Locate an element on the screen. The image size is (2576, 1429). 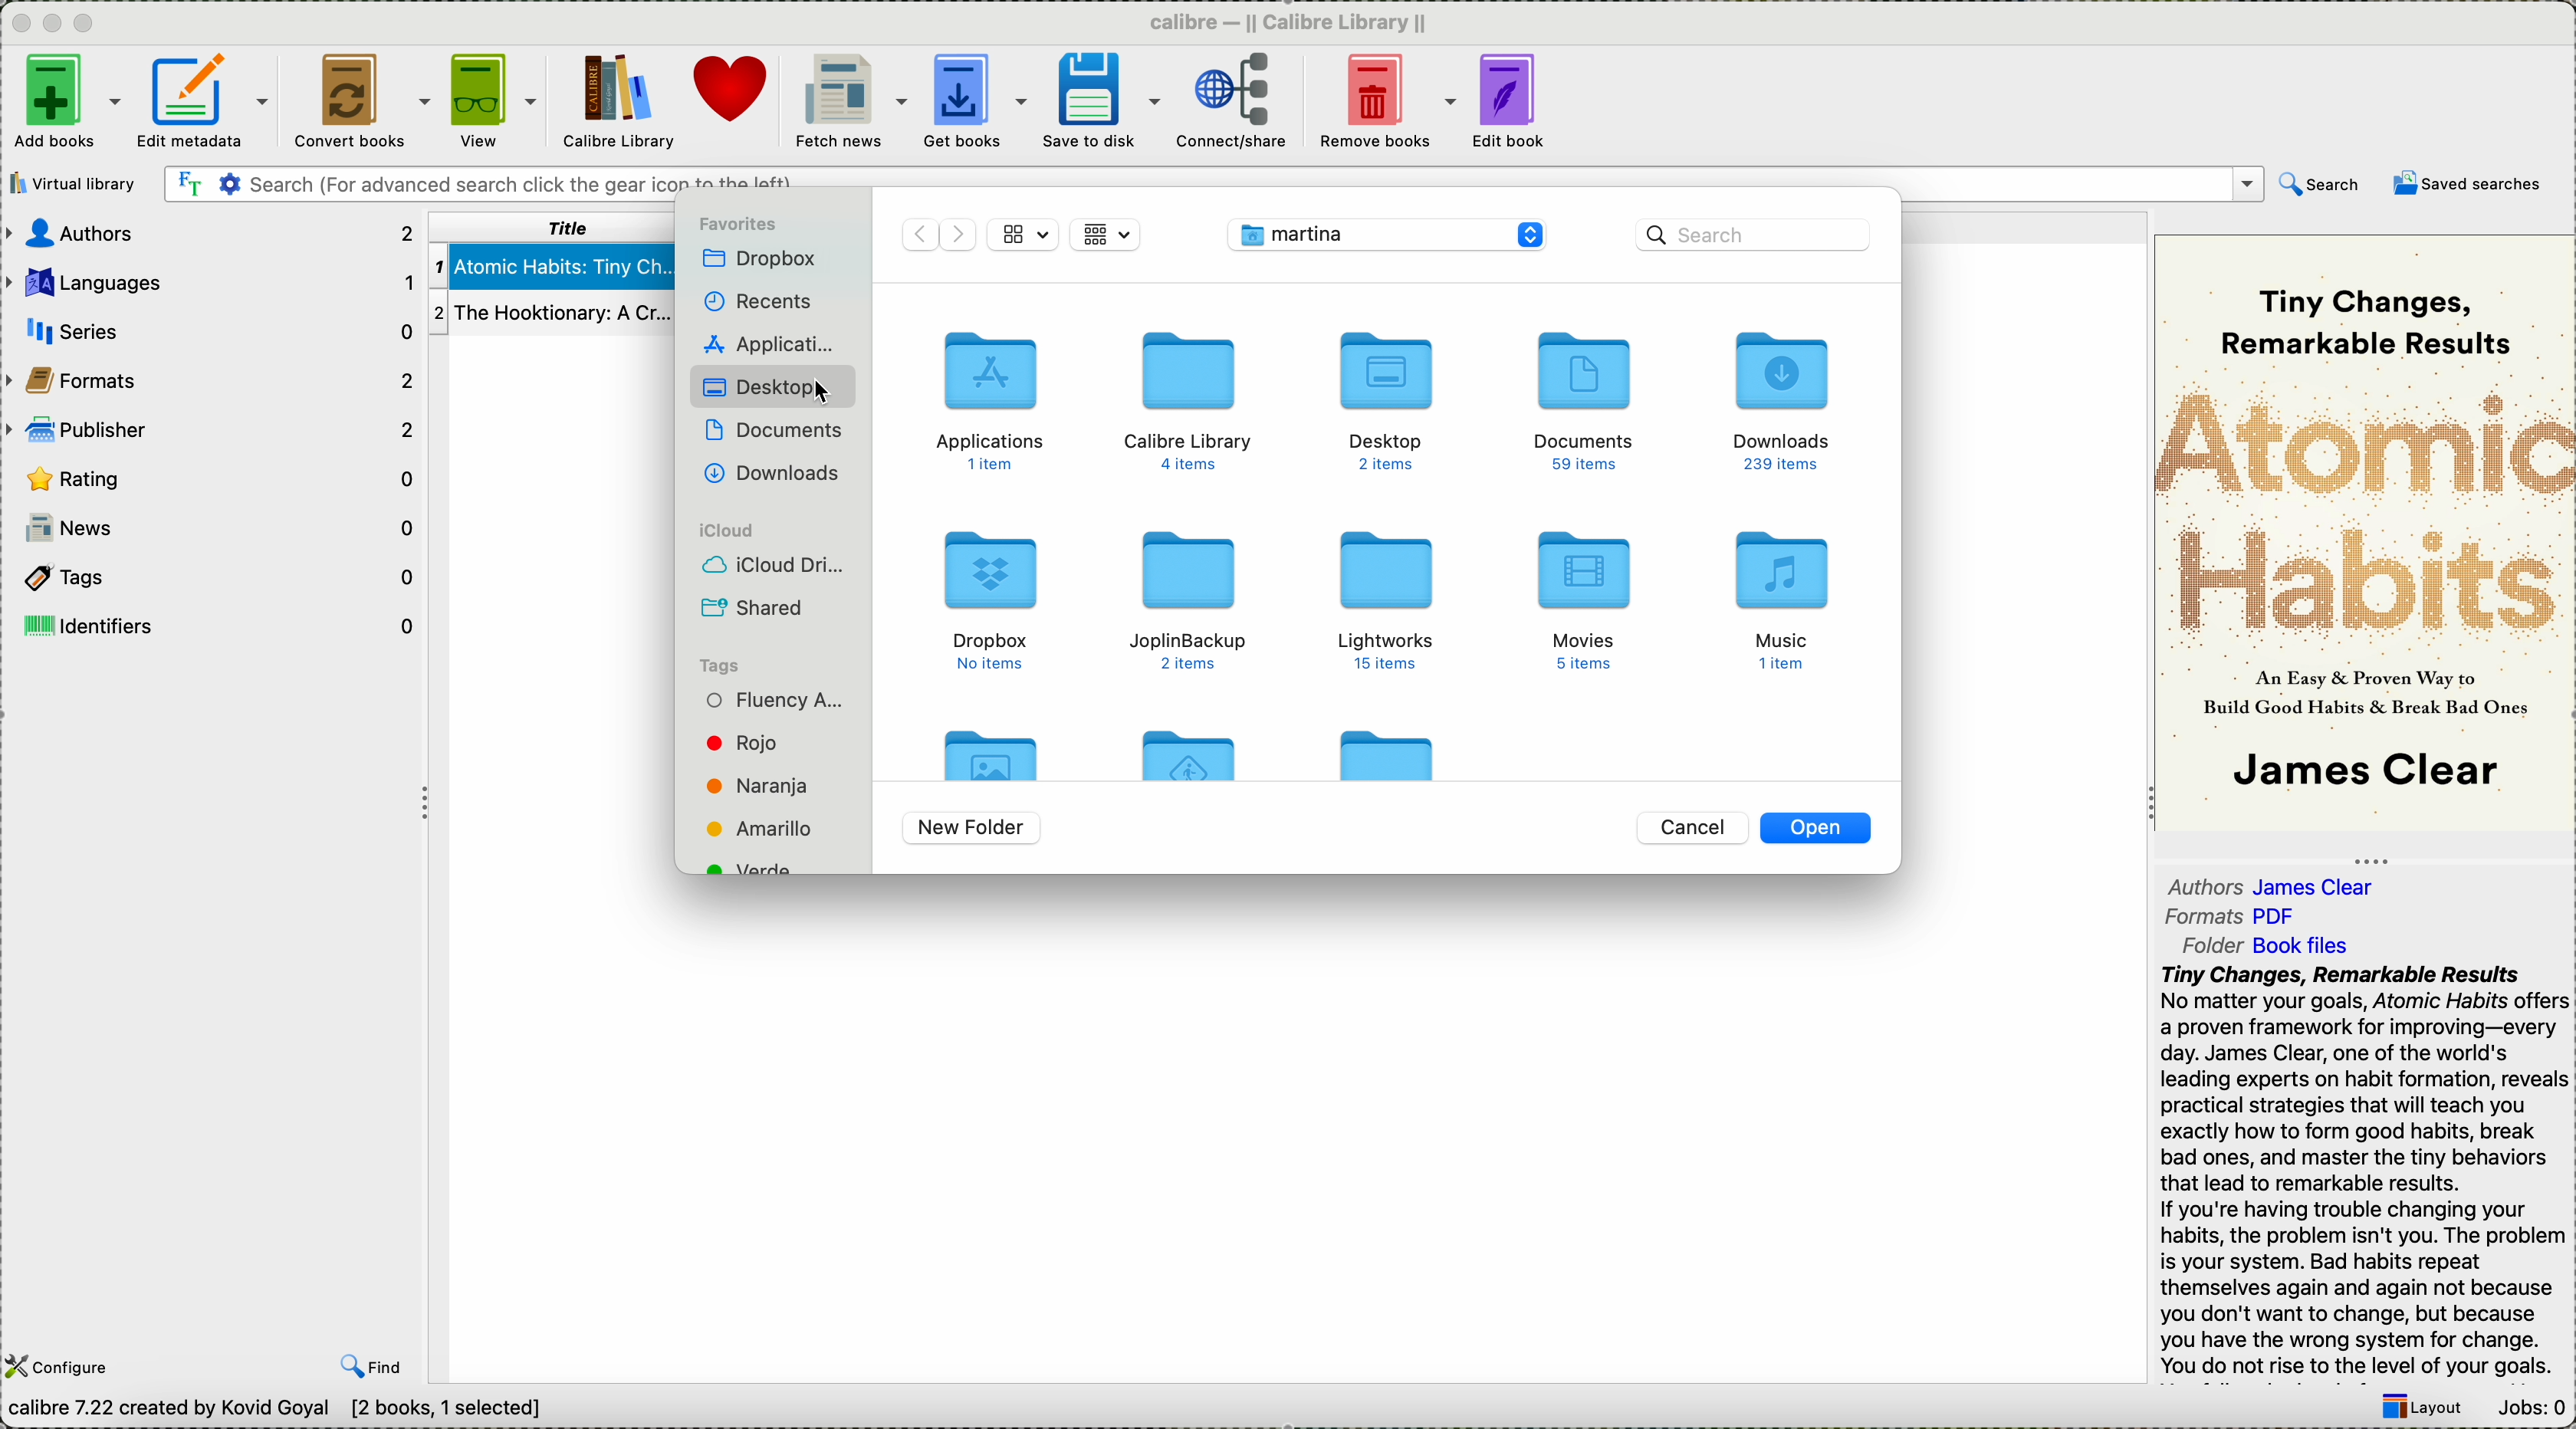
tag is located at coordinates (753, 867).